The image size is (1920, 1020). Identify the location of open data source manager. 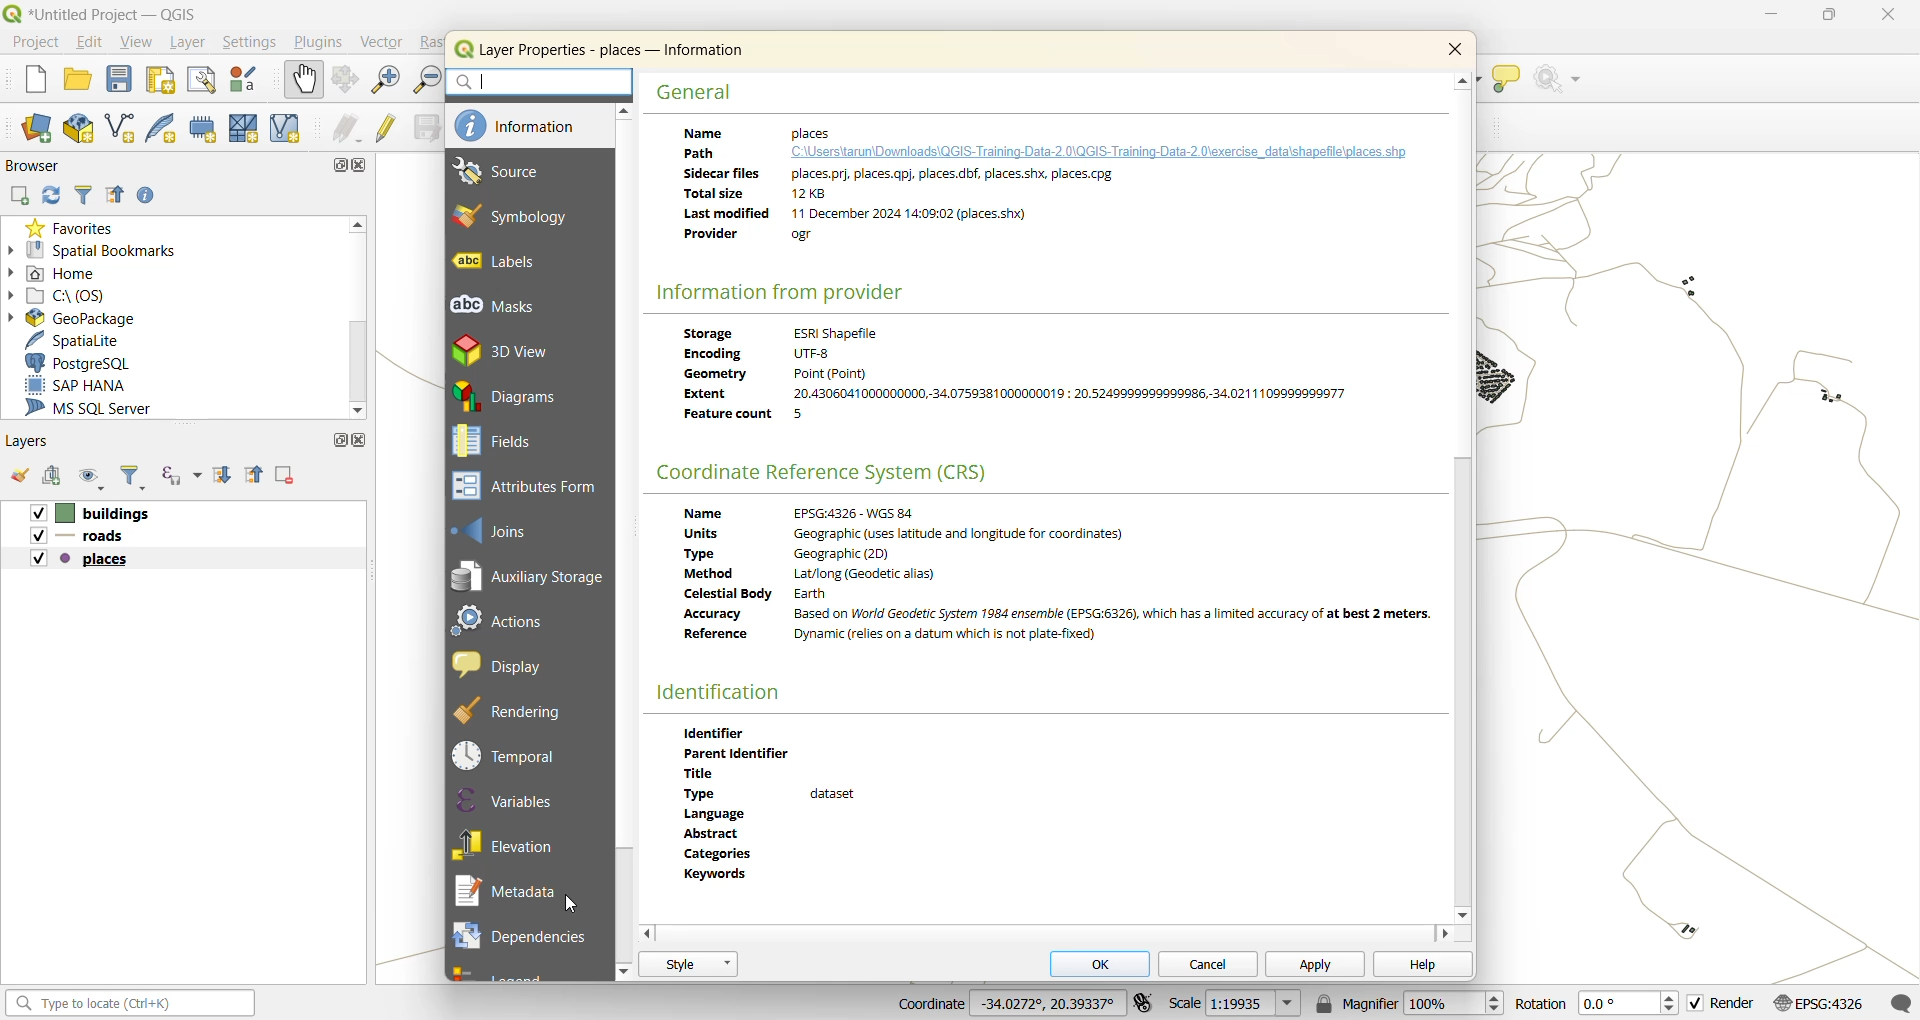
(39, 128).